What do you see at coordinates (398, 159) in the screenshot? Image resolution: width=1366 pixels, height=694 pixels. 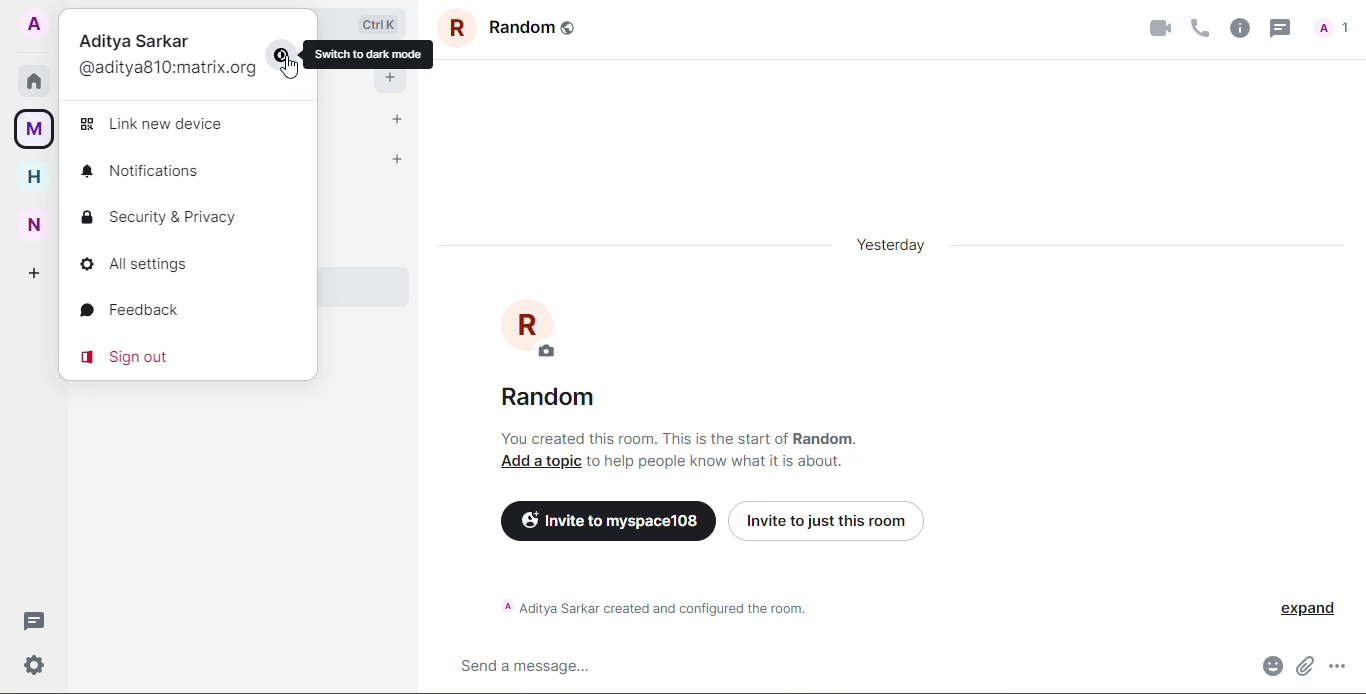 I see `add` at bounding box center [398, 159].